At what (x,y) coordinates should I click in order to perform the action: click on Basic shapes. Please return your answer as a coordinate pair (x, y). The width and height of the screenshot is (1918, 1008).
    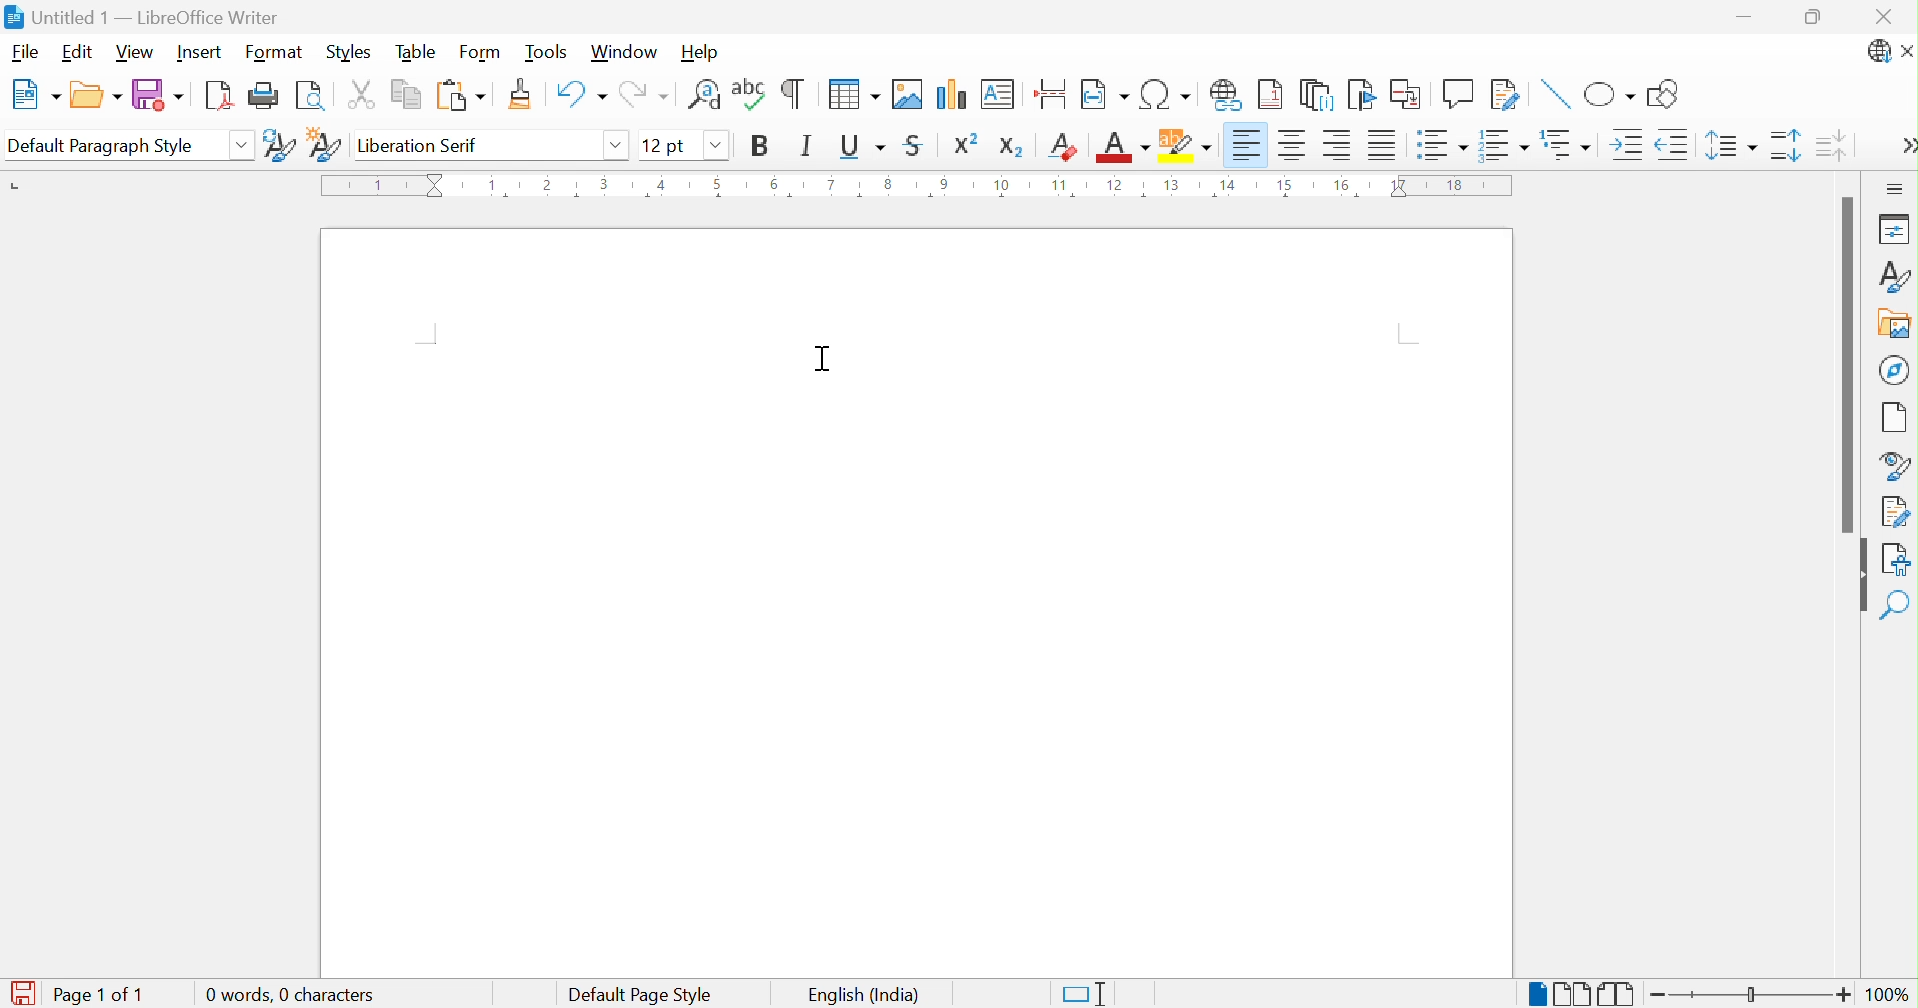
    Looking at the image, I should click on (1612, 95).